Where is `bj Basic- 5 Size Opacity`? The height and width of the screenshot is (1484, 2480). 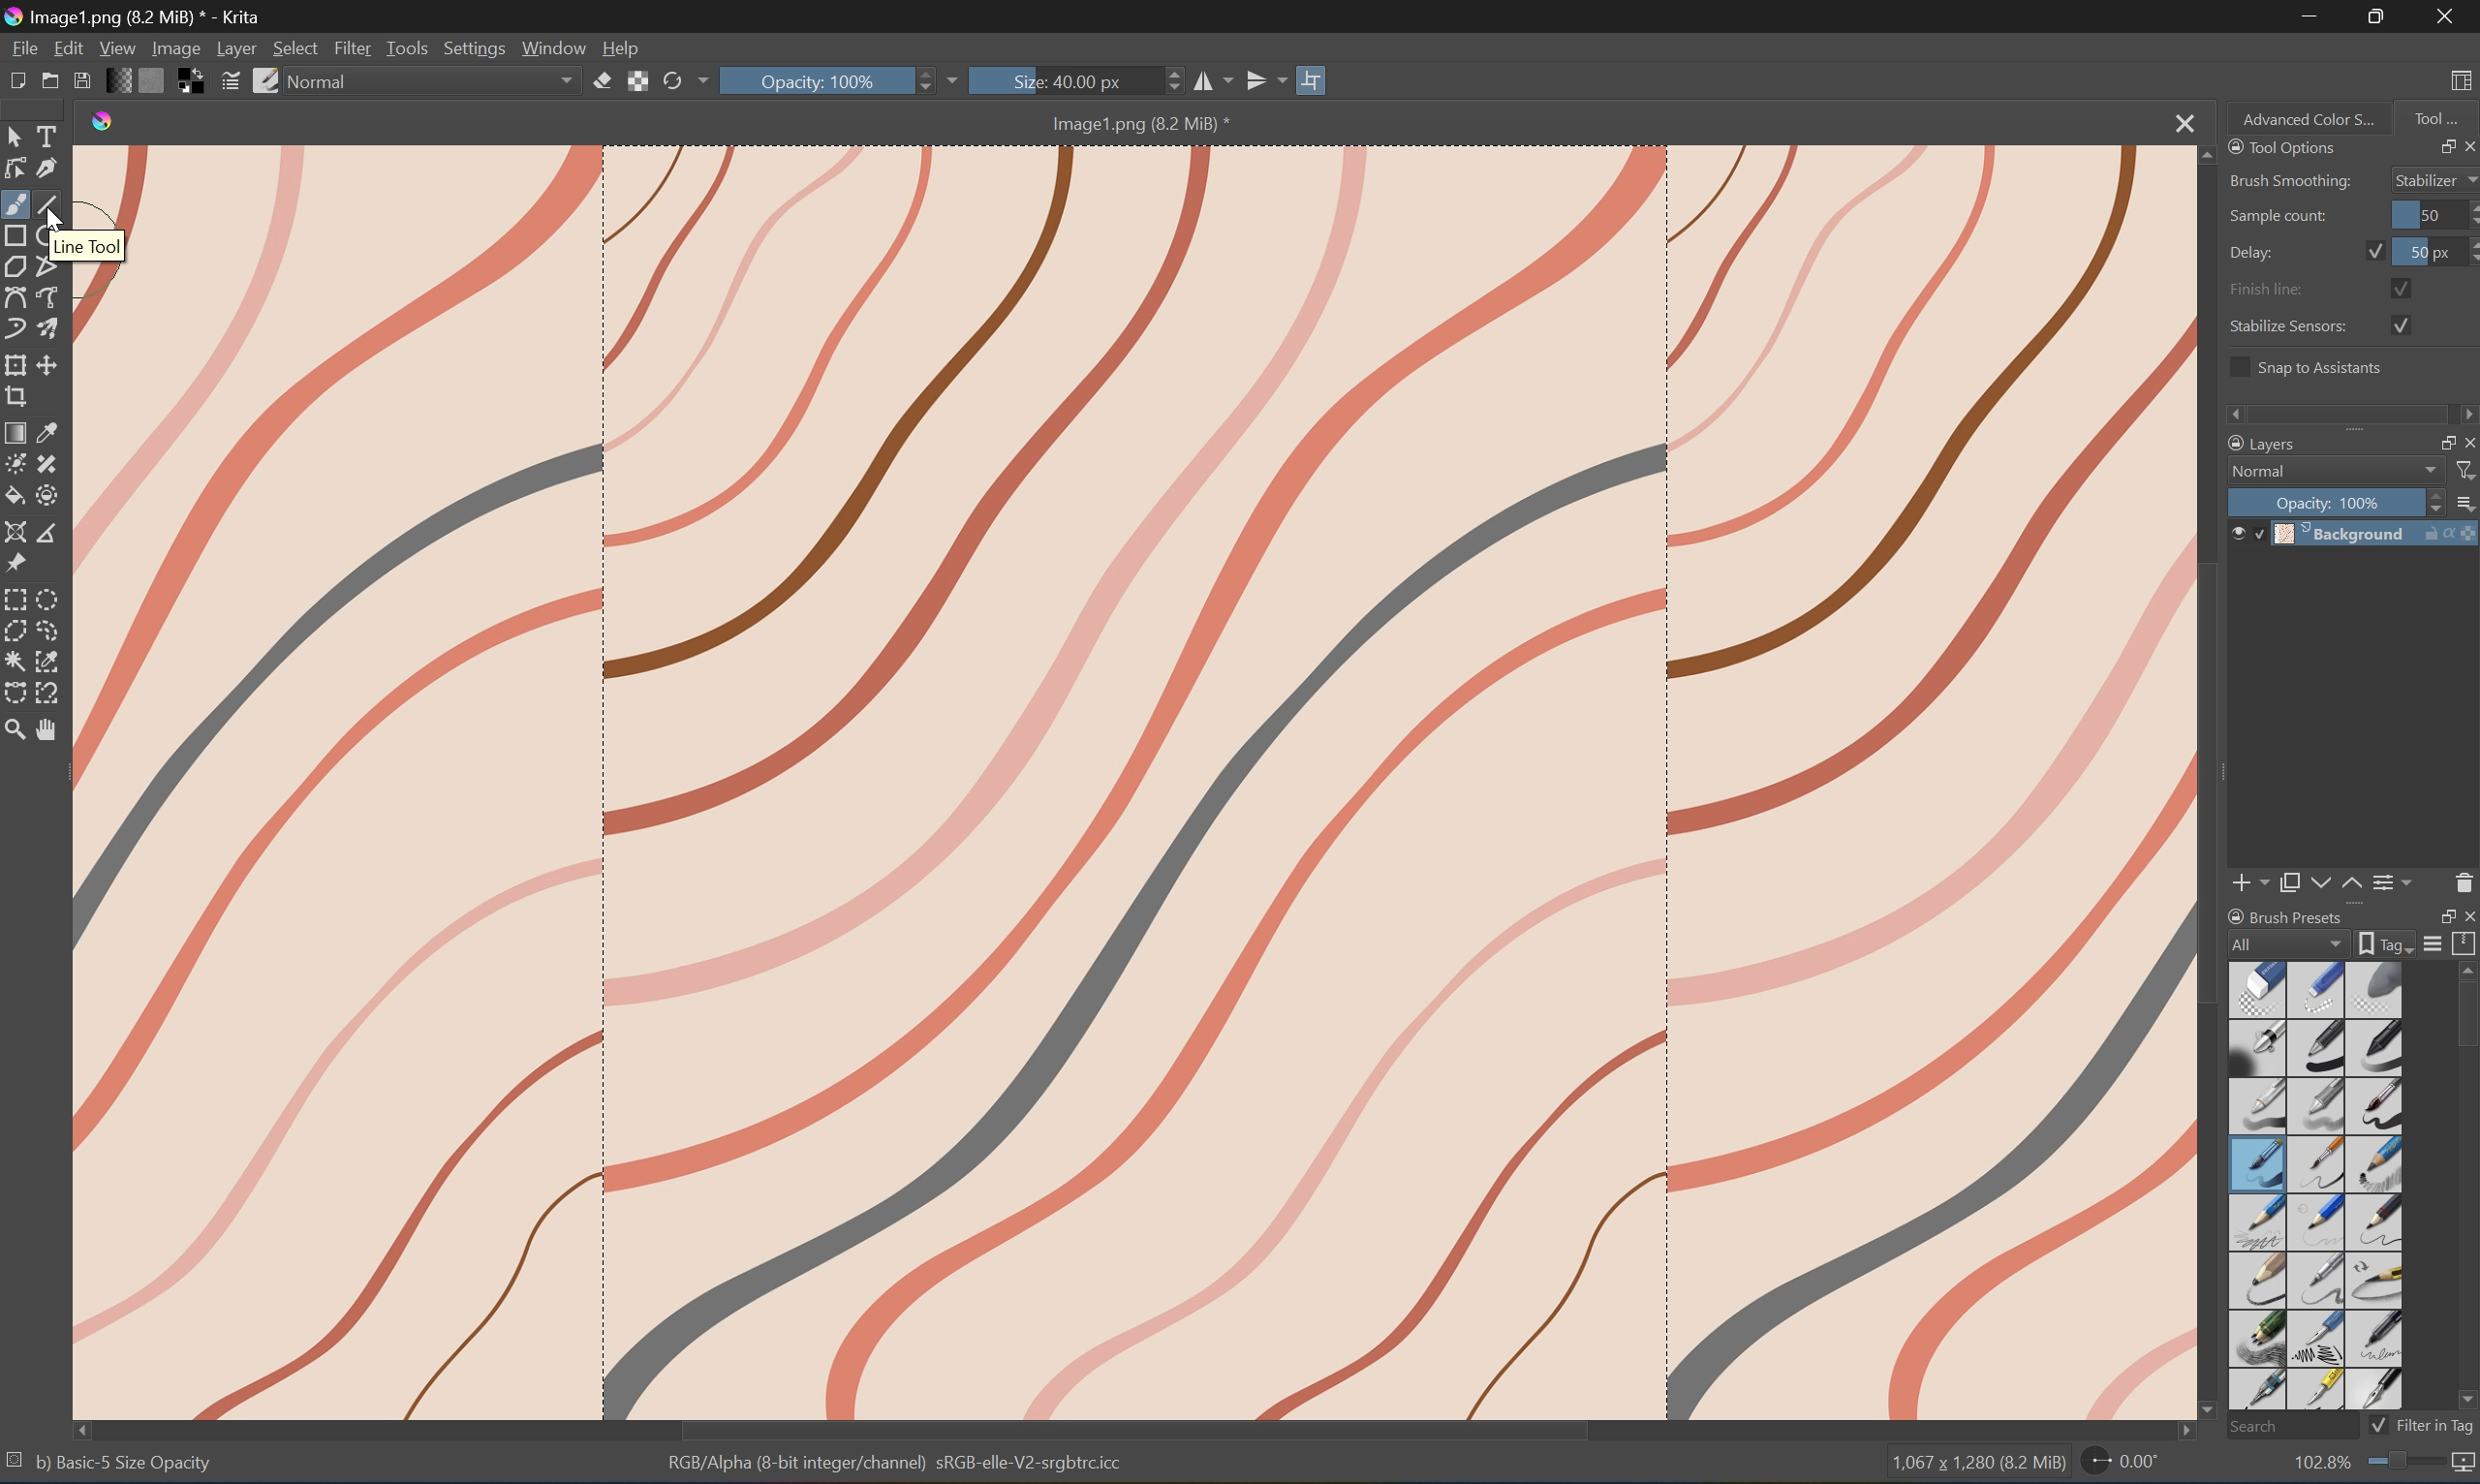
bj Basic- 5 Size Opacity is located at coordinates (124, 1462).